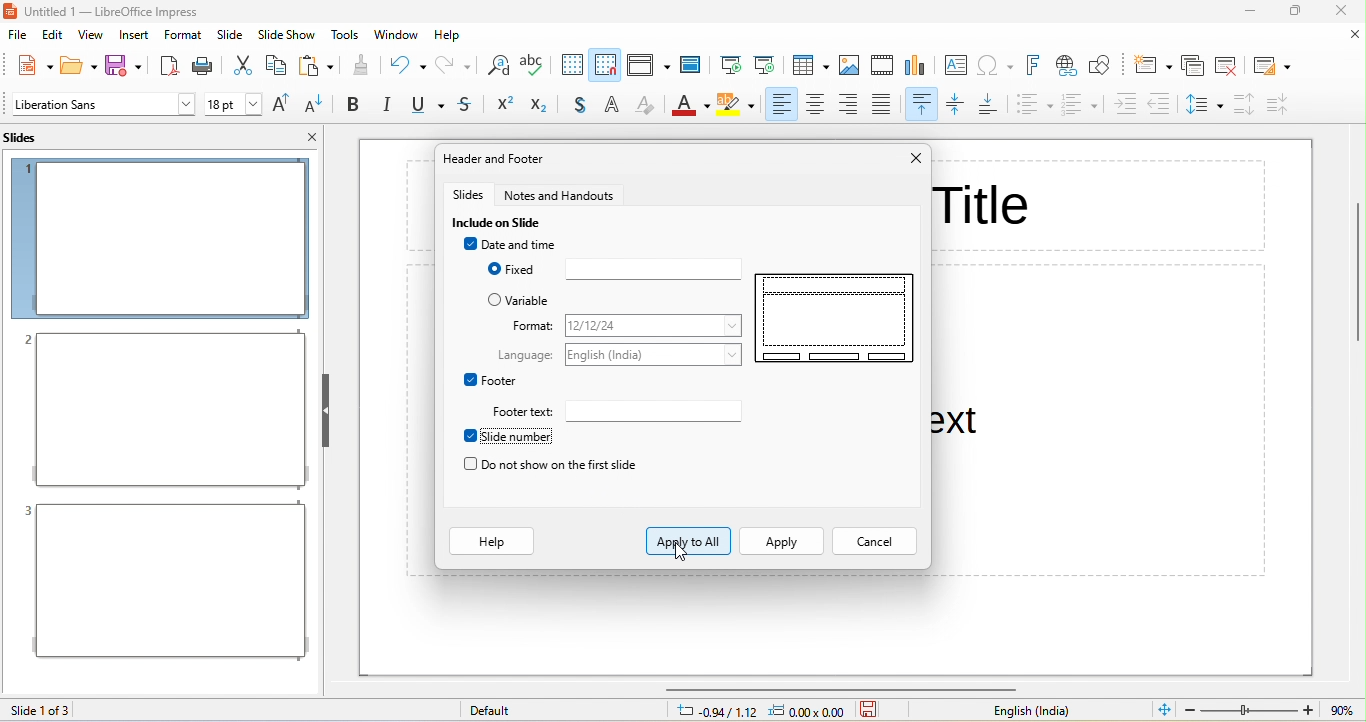  I want to click on slide number, so click(519, 437).